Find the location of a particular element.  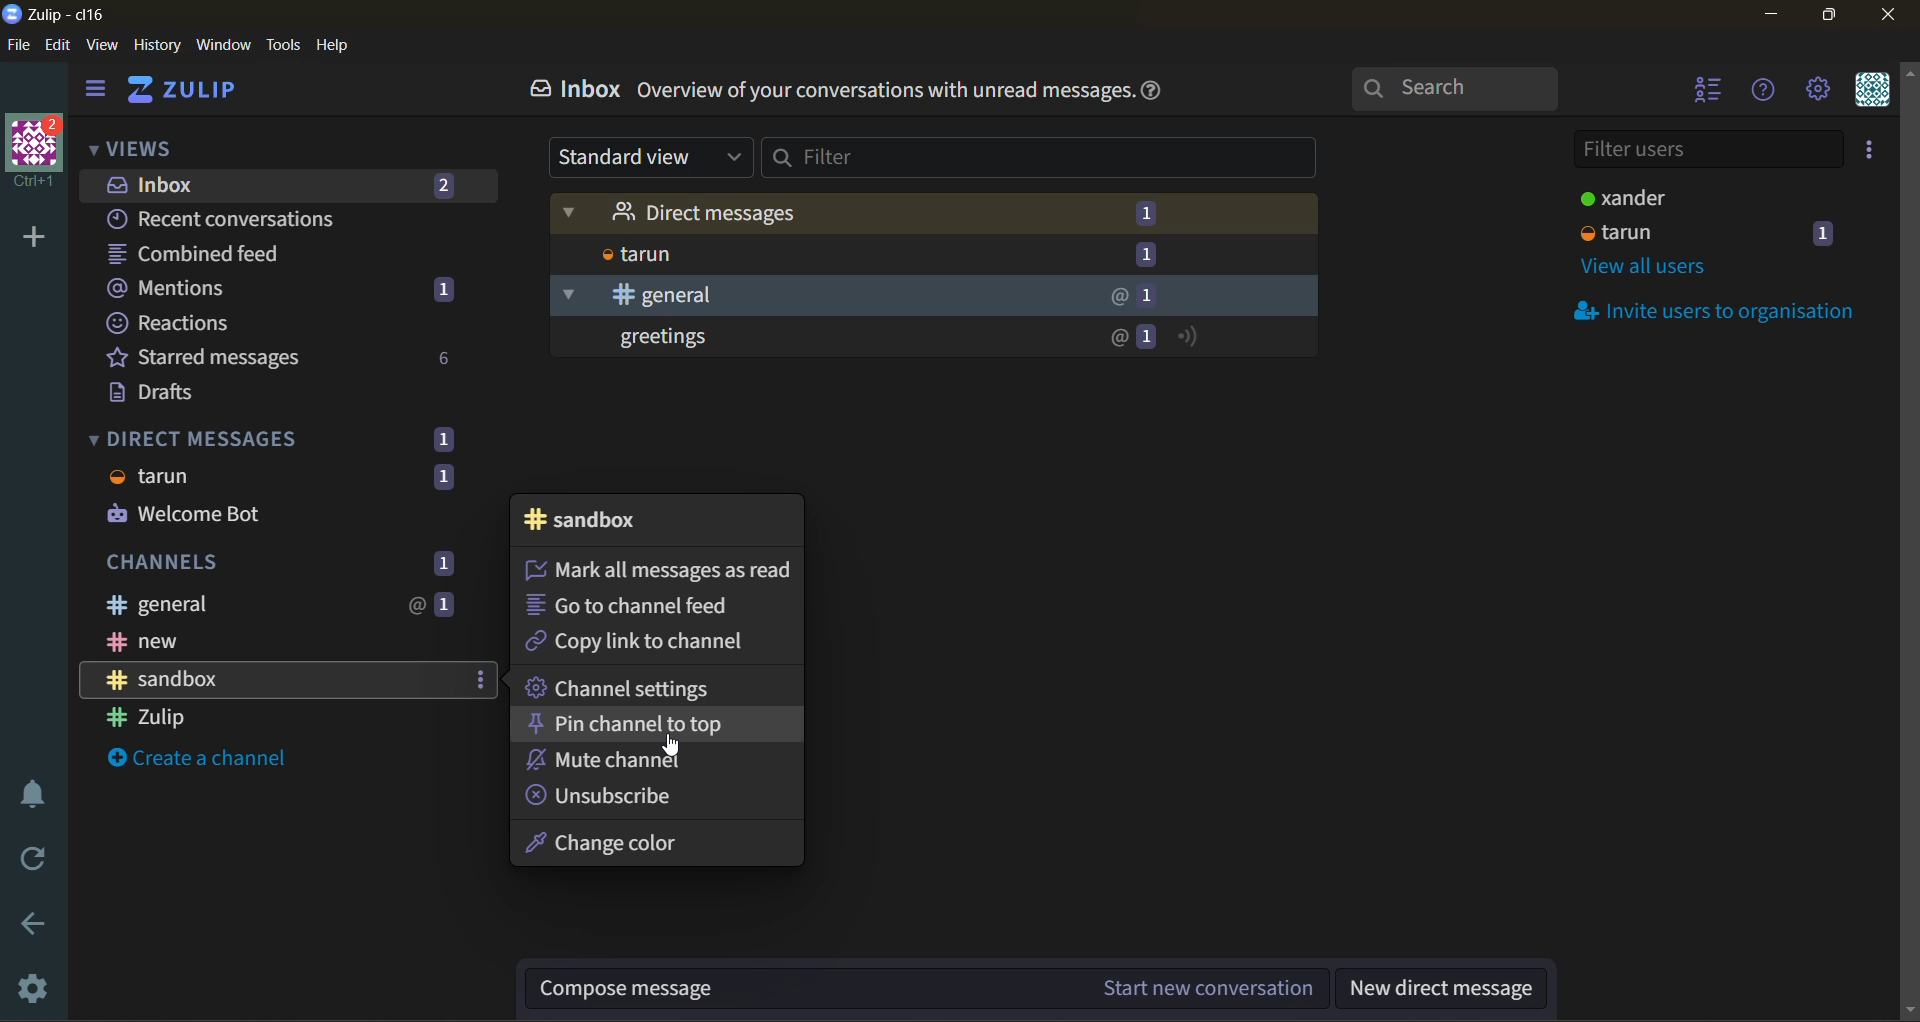

channel settings is located at coordinates (631, 688).